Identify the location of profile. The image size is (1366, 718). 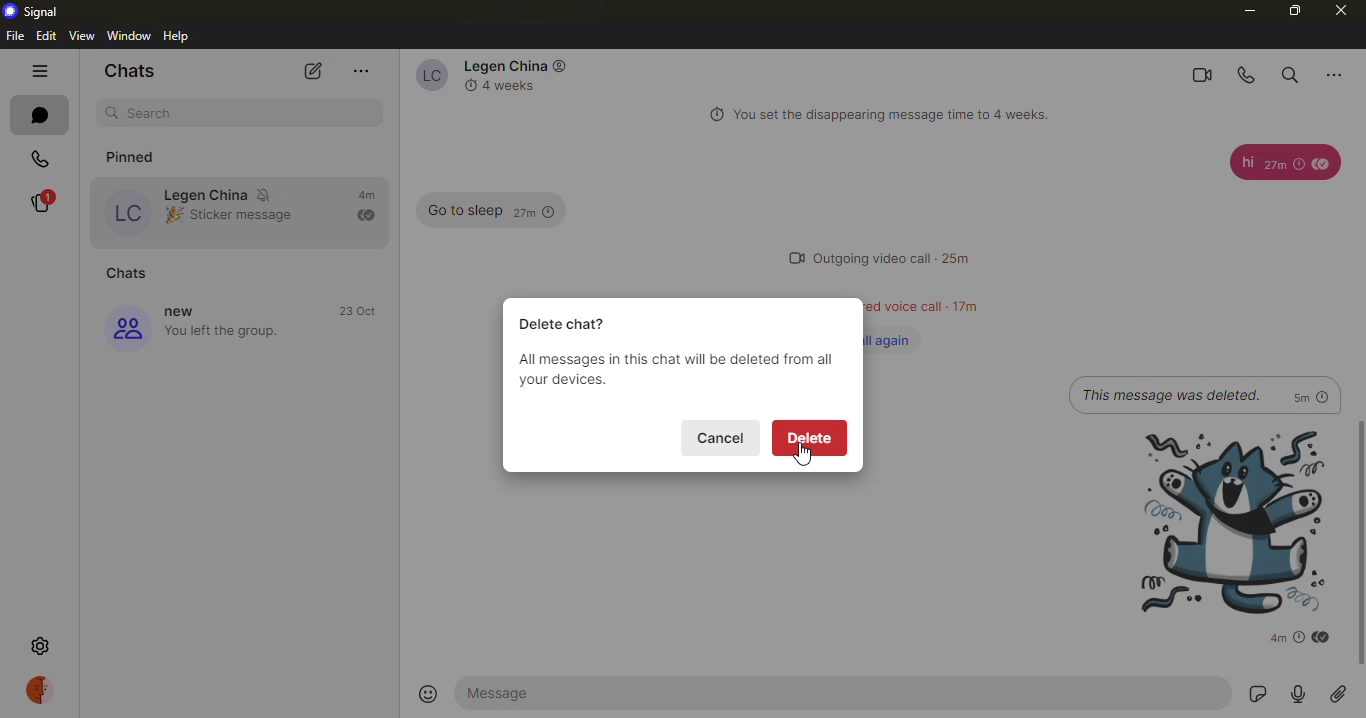
(43, 691).